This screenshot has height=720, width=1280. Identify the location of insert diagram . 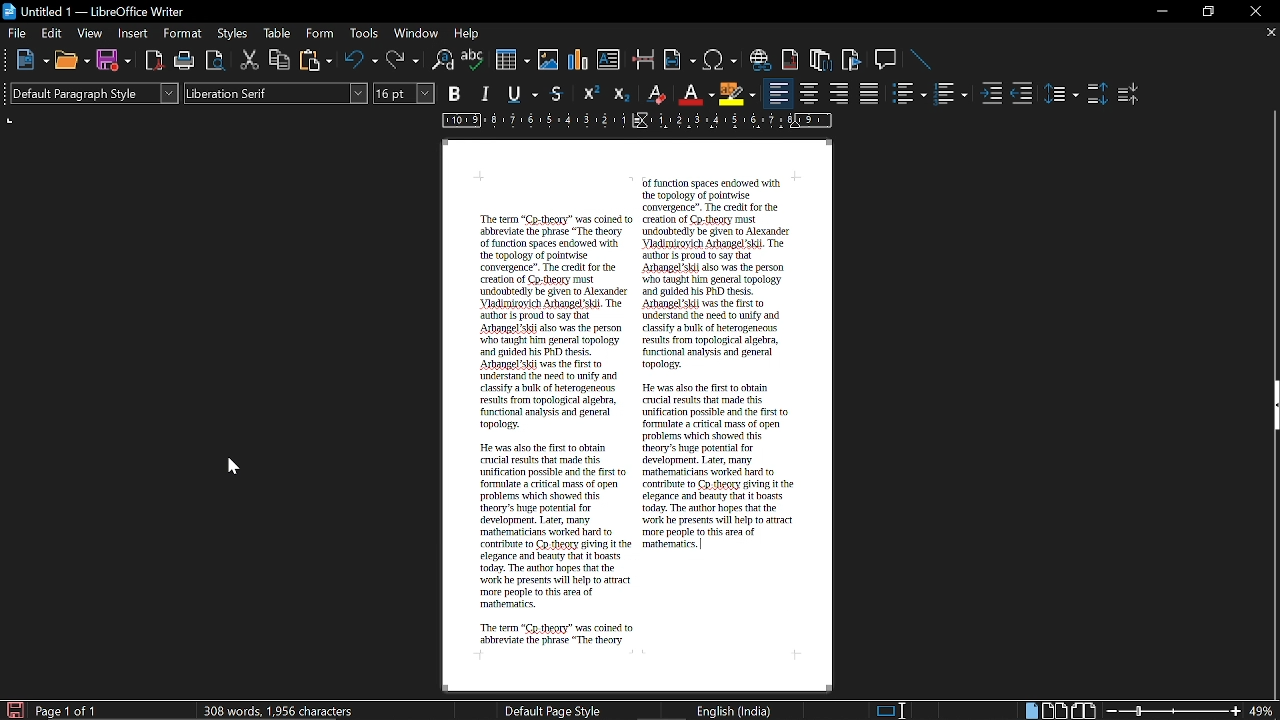
(580, 61).